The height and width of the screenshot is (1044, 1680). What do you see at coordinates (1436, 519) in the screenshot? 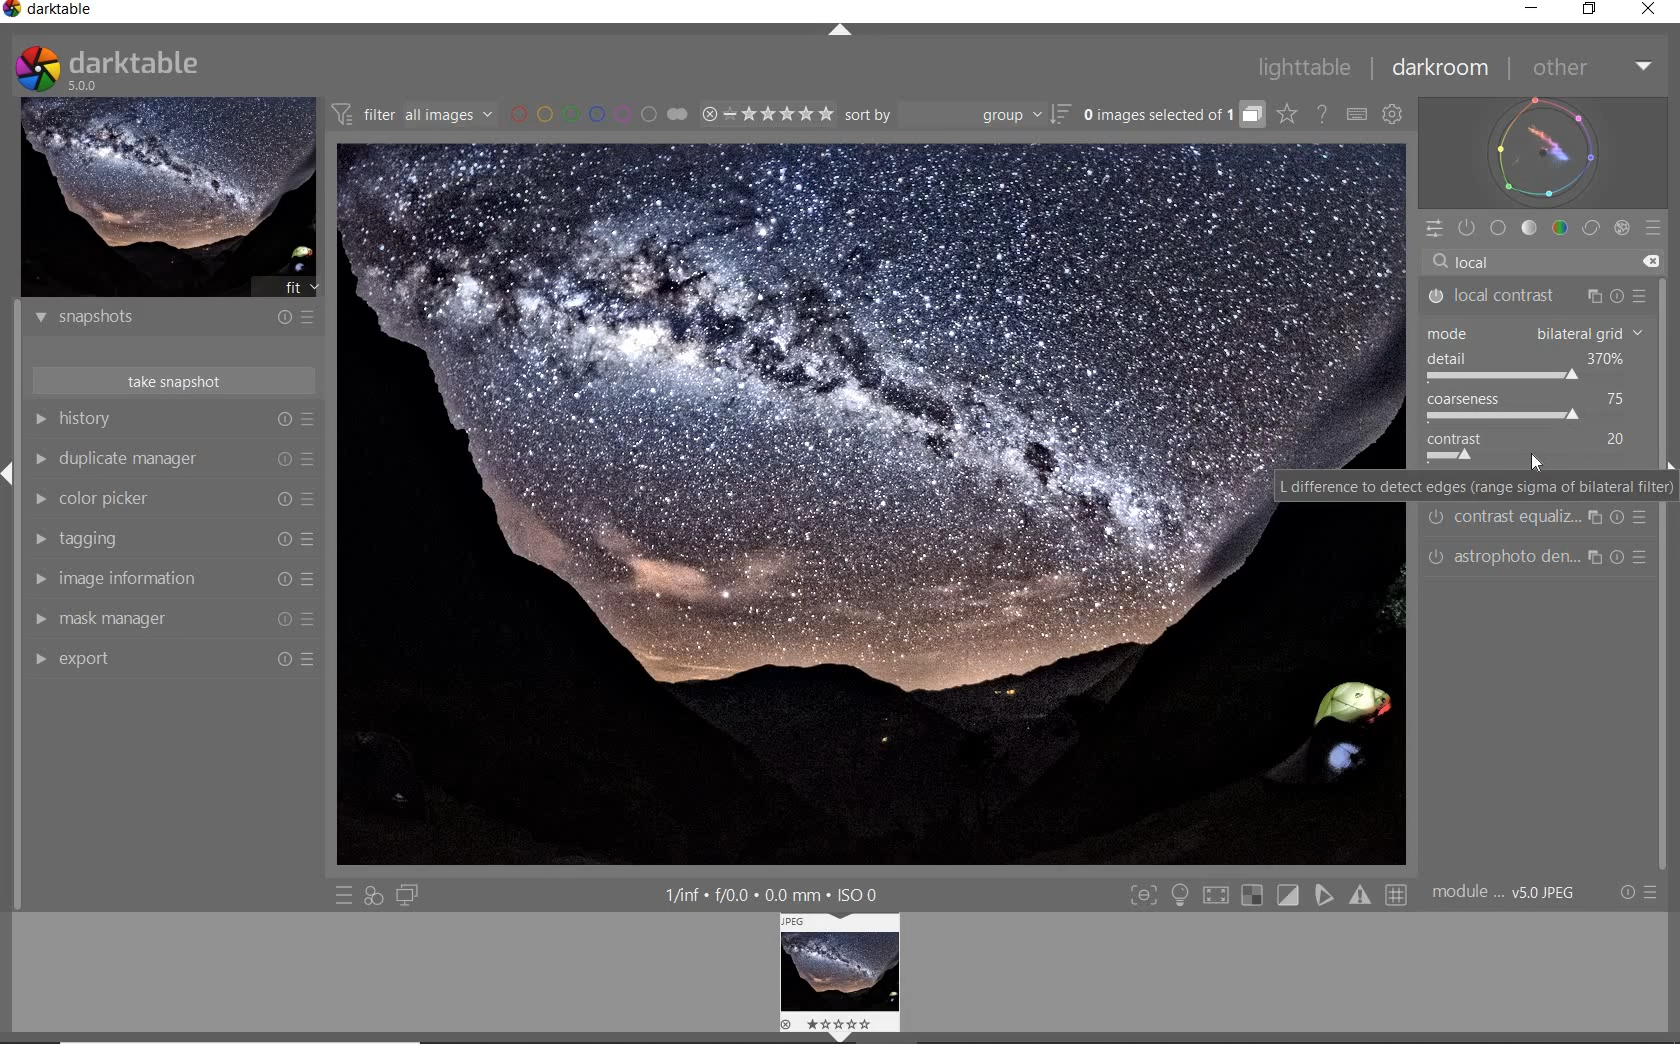
I see `Switched off` at bounding box center [1436, 519].